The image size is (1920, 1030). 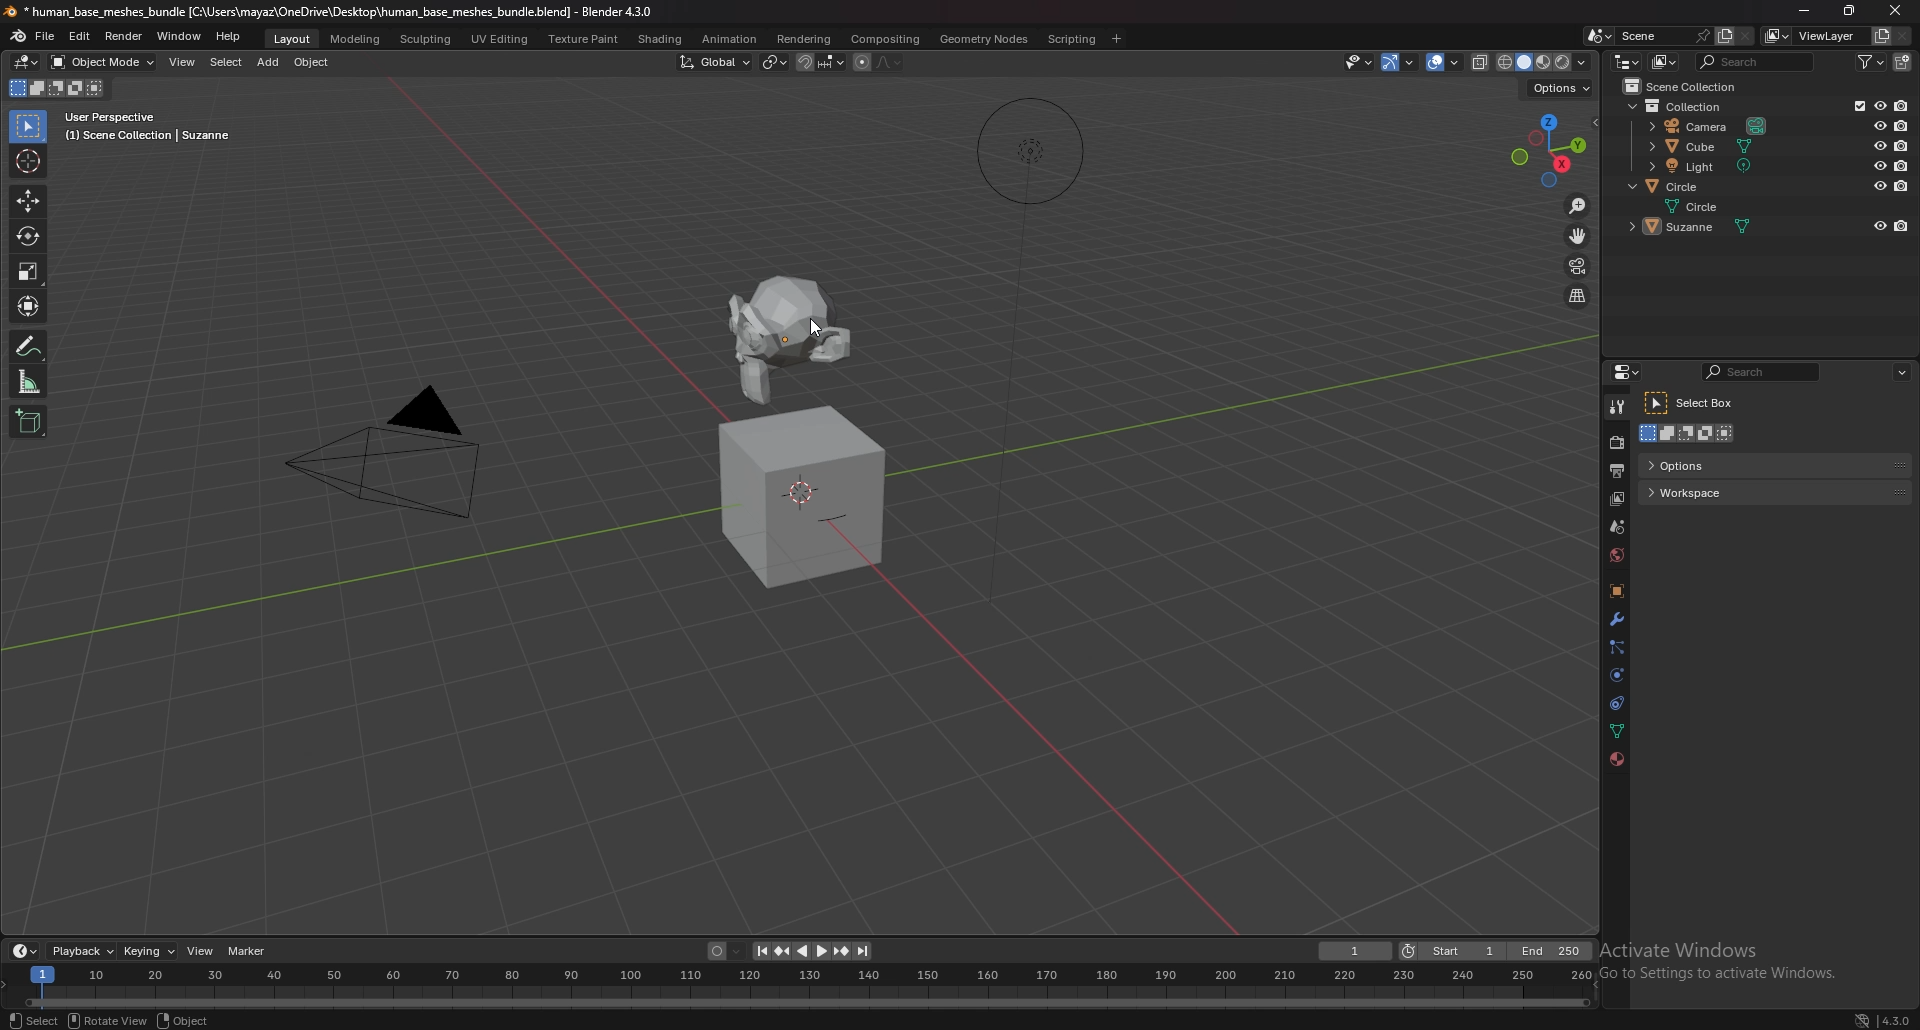 I want to click on hide in viewport, so click(x=1876, y=145).